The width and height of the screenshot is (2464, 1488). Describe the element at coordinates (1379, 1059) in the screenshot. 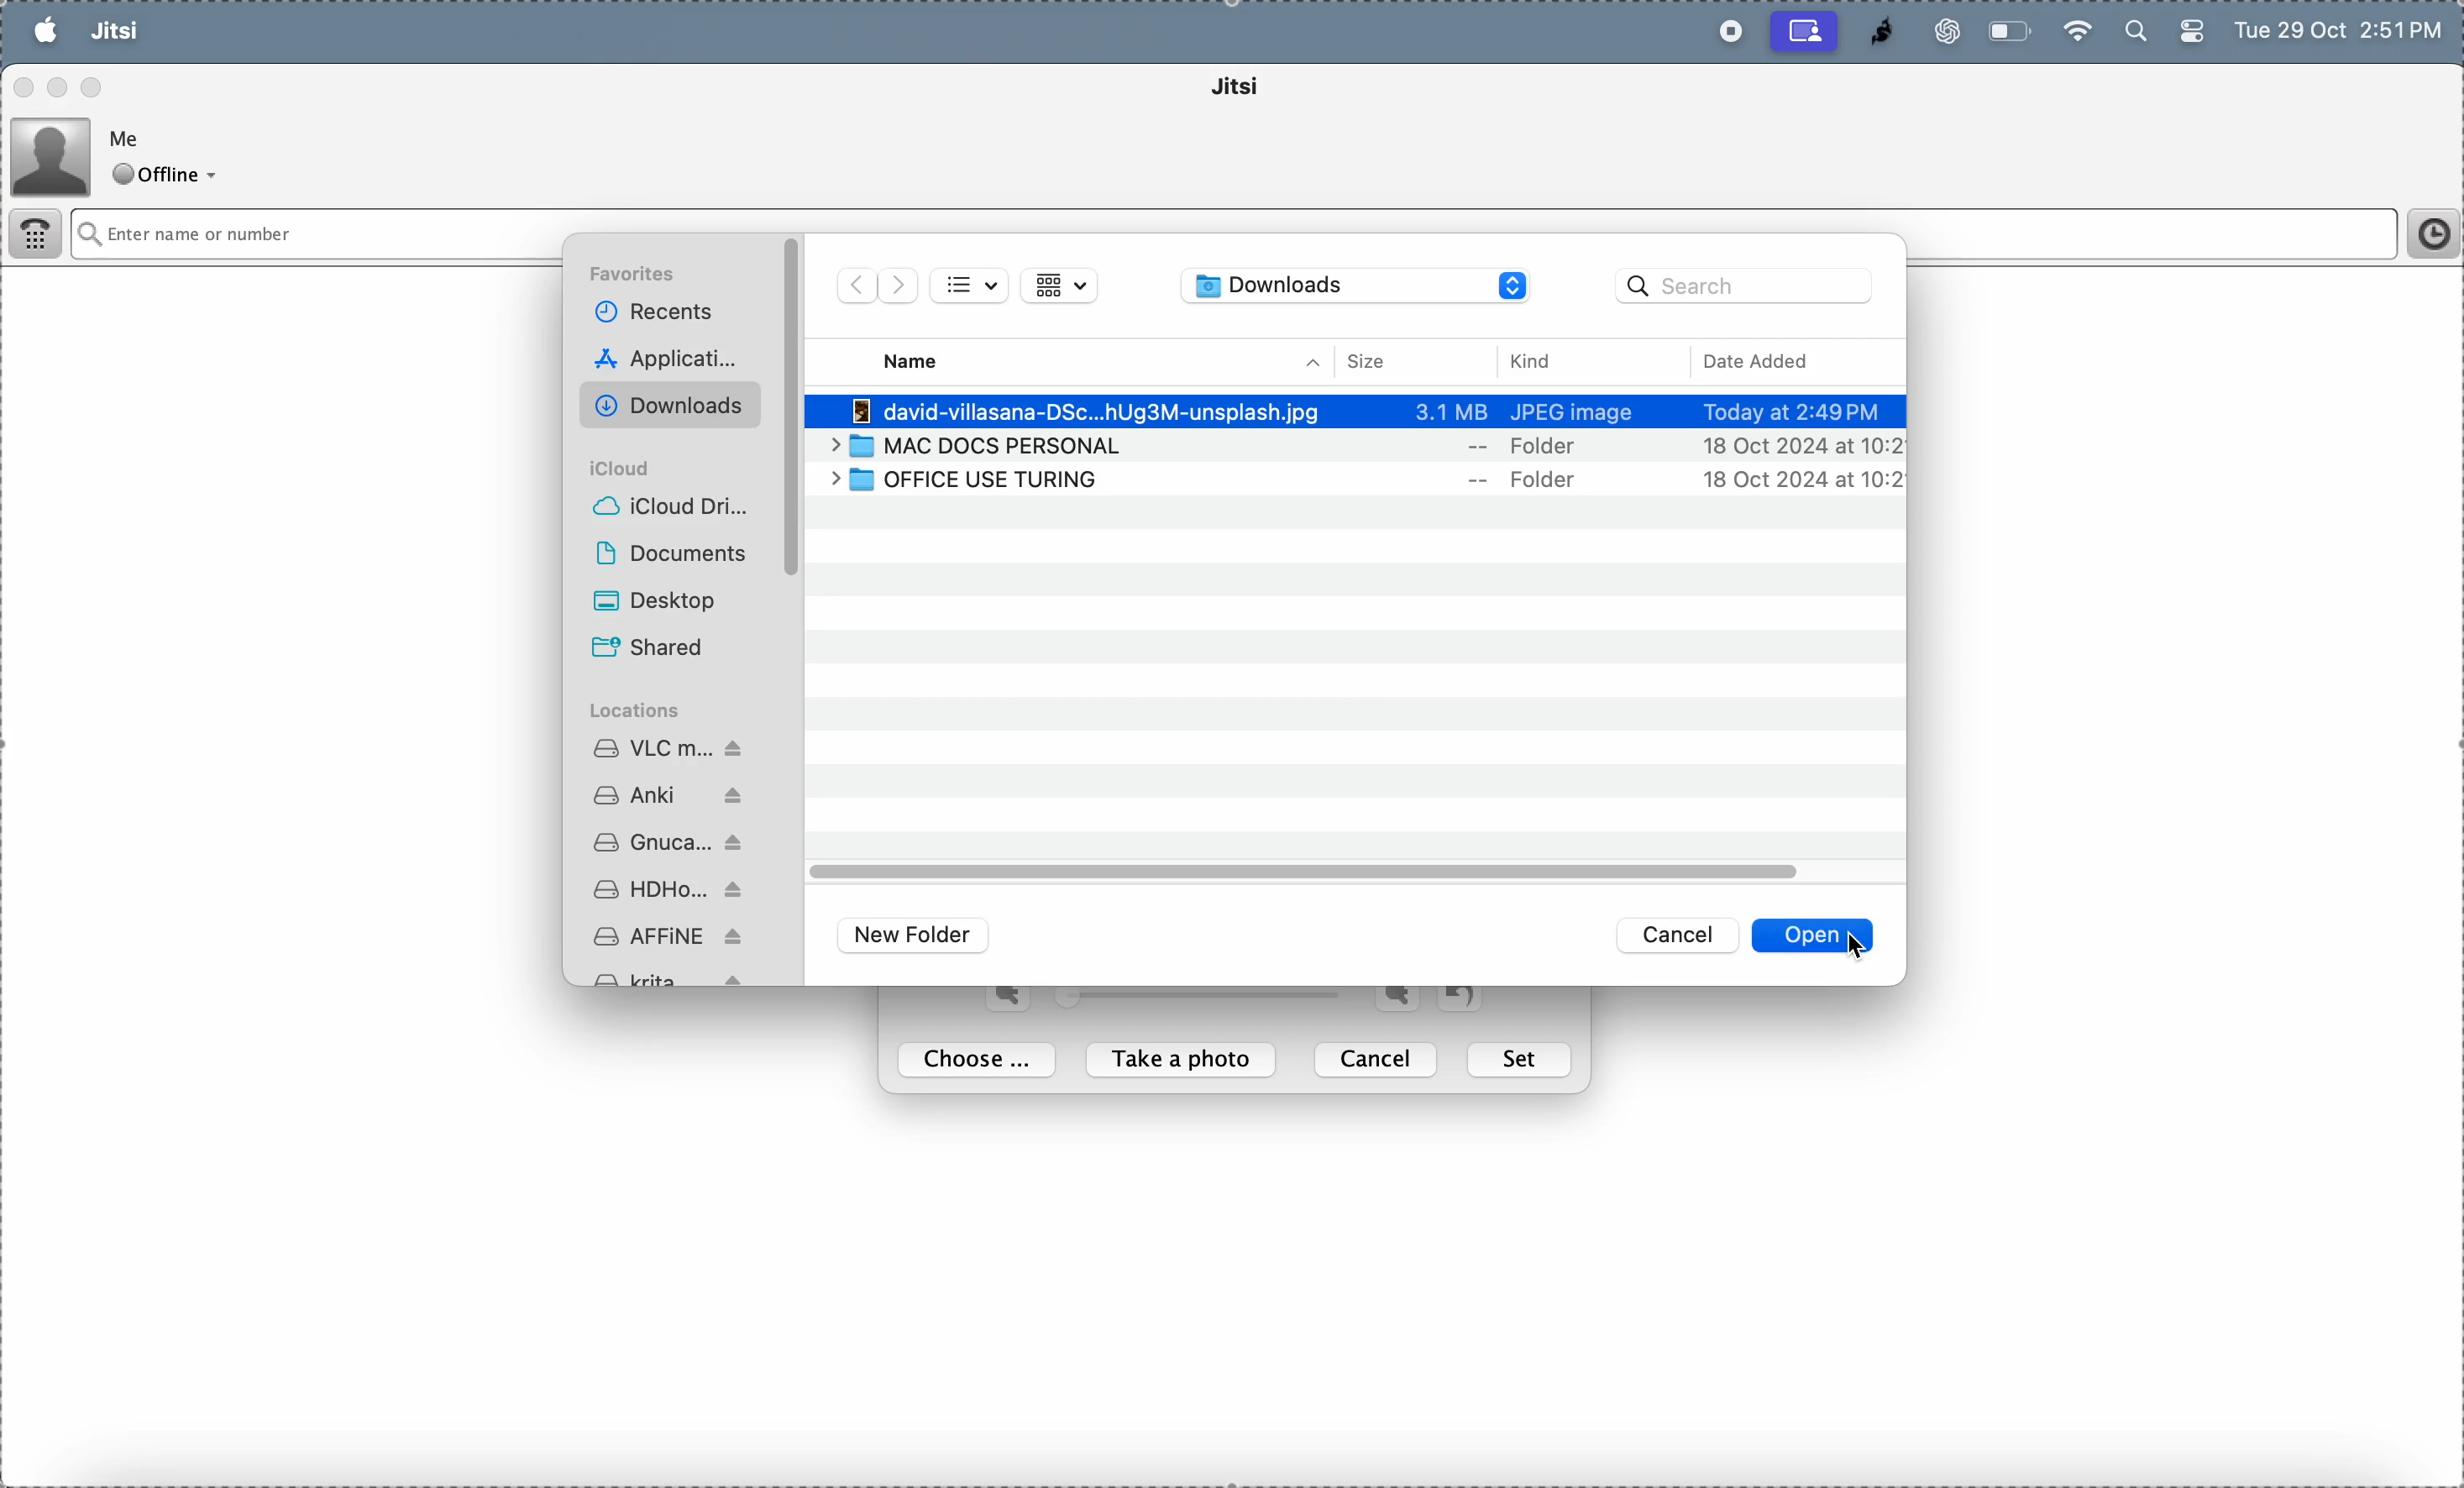

I see `cancel` at that location.